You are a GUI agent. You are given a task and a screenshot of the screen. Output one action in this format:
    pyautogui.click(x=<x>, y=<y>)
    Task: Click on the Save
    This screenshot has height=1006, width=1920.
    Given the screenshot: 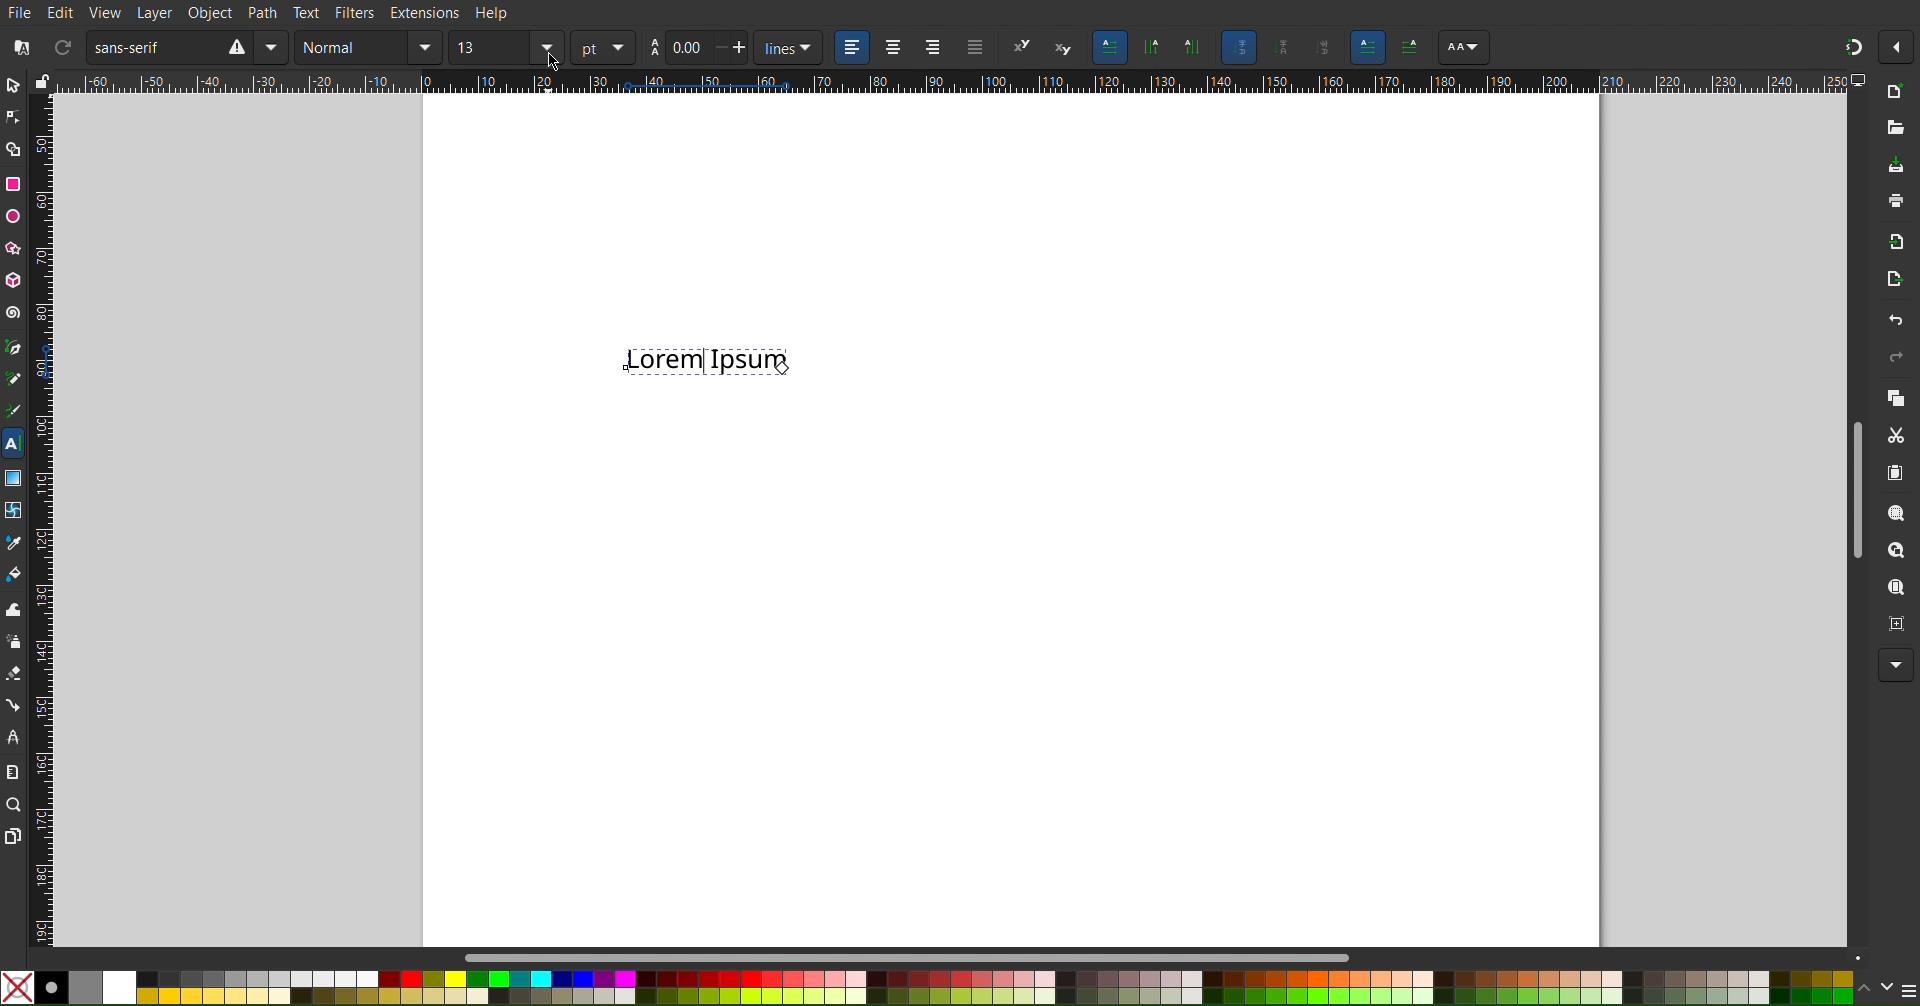 What is the action you would take?
    pyautogui.click(x=1896, y=167)
    